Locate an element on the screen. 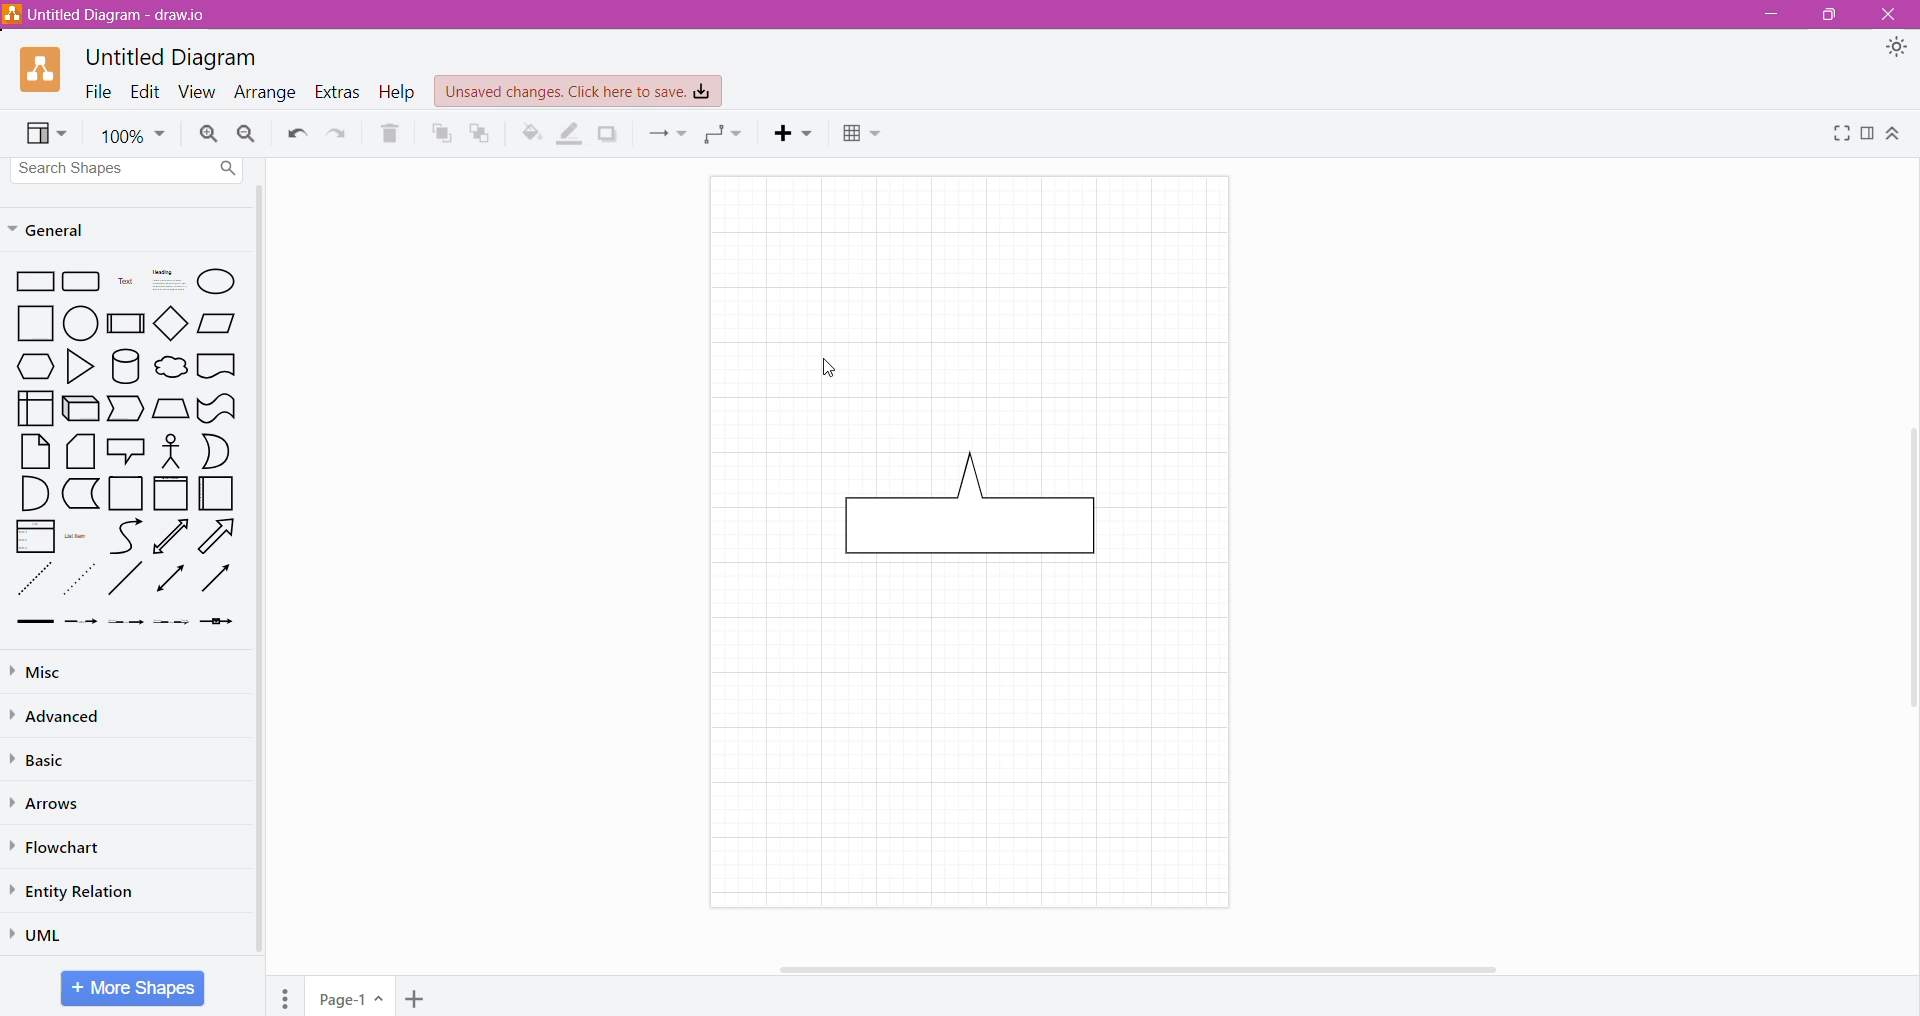 This screenshot has height=1016, width=1920. Help is located at coordinates (398, 92).